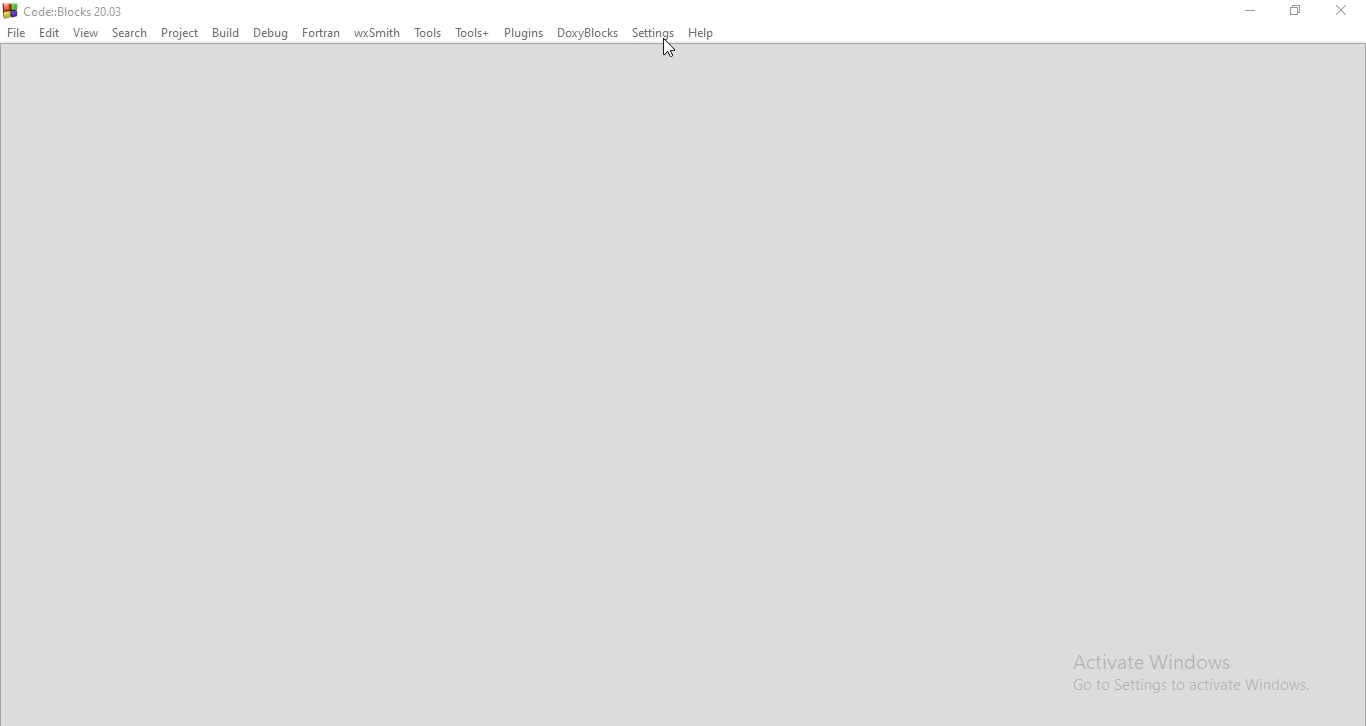 The width and height of the screenshot is (1366, 726). What do you see at coordinates (52, 35) in the screenshot?
I see `Edit` at bounding box center [52, 35].